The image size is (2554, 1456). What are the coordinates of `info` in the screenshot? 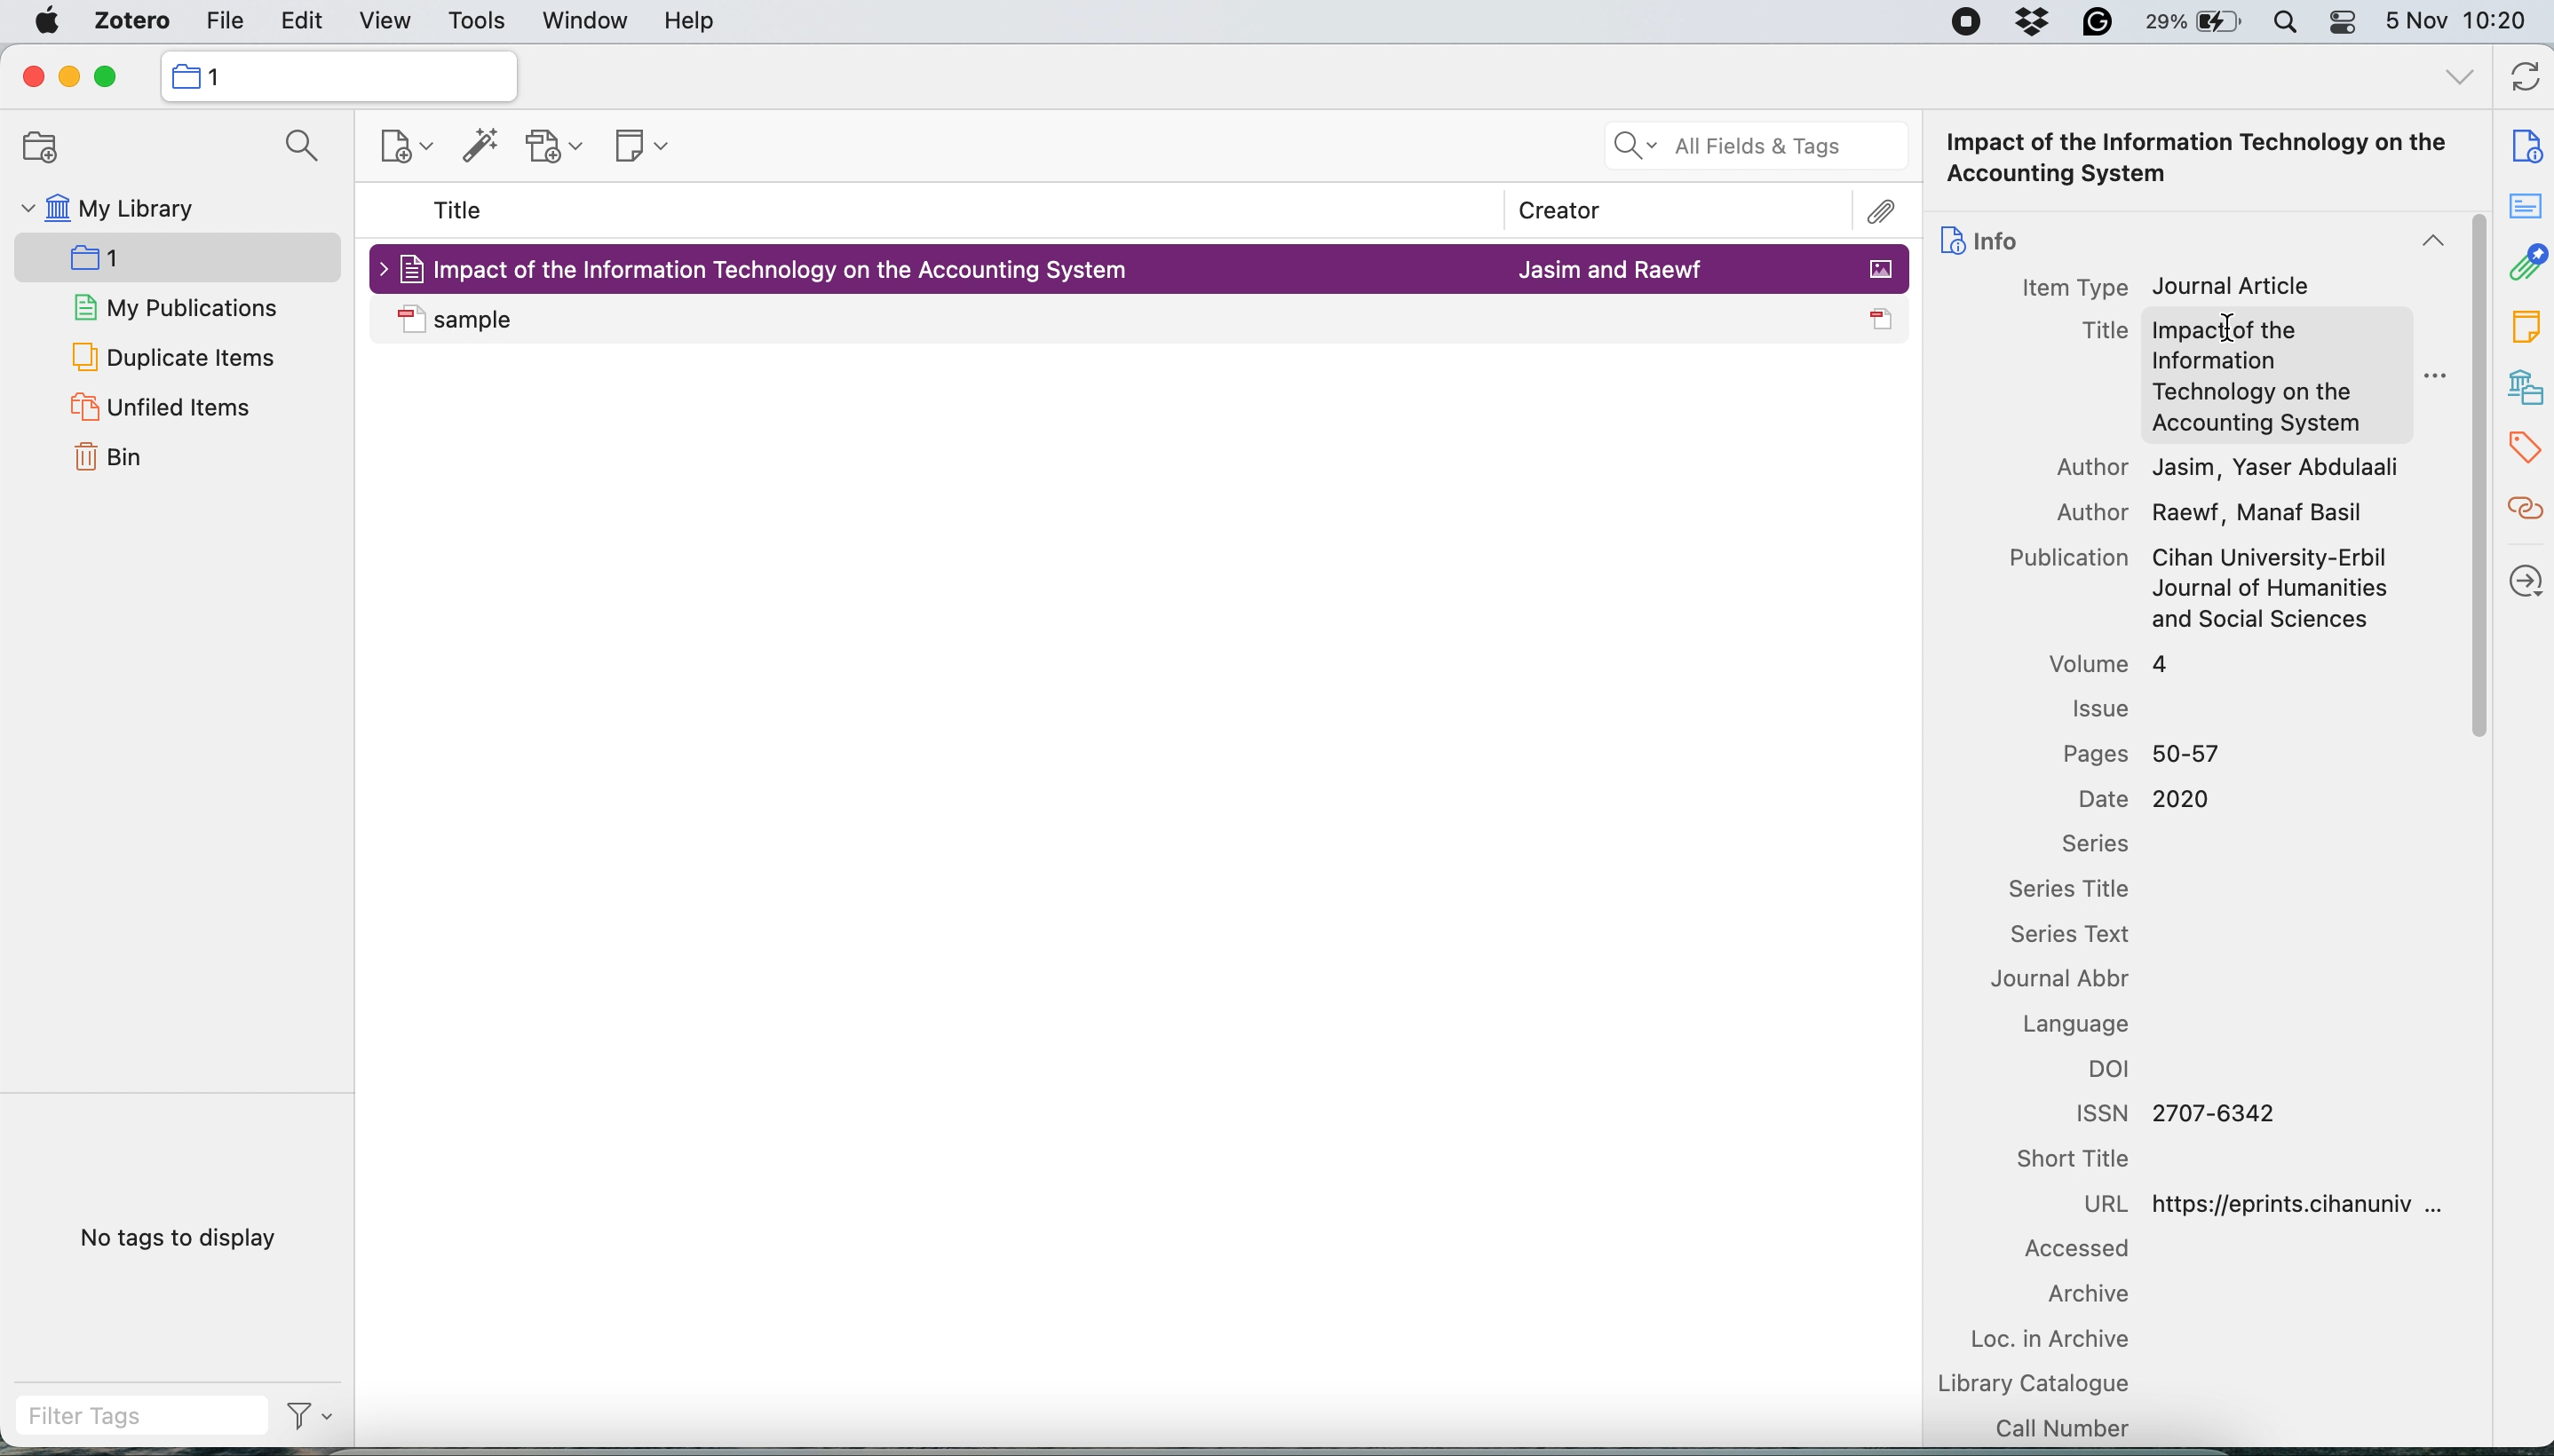 It's located at (2001, 240).